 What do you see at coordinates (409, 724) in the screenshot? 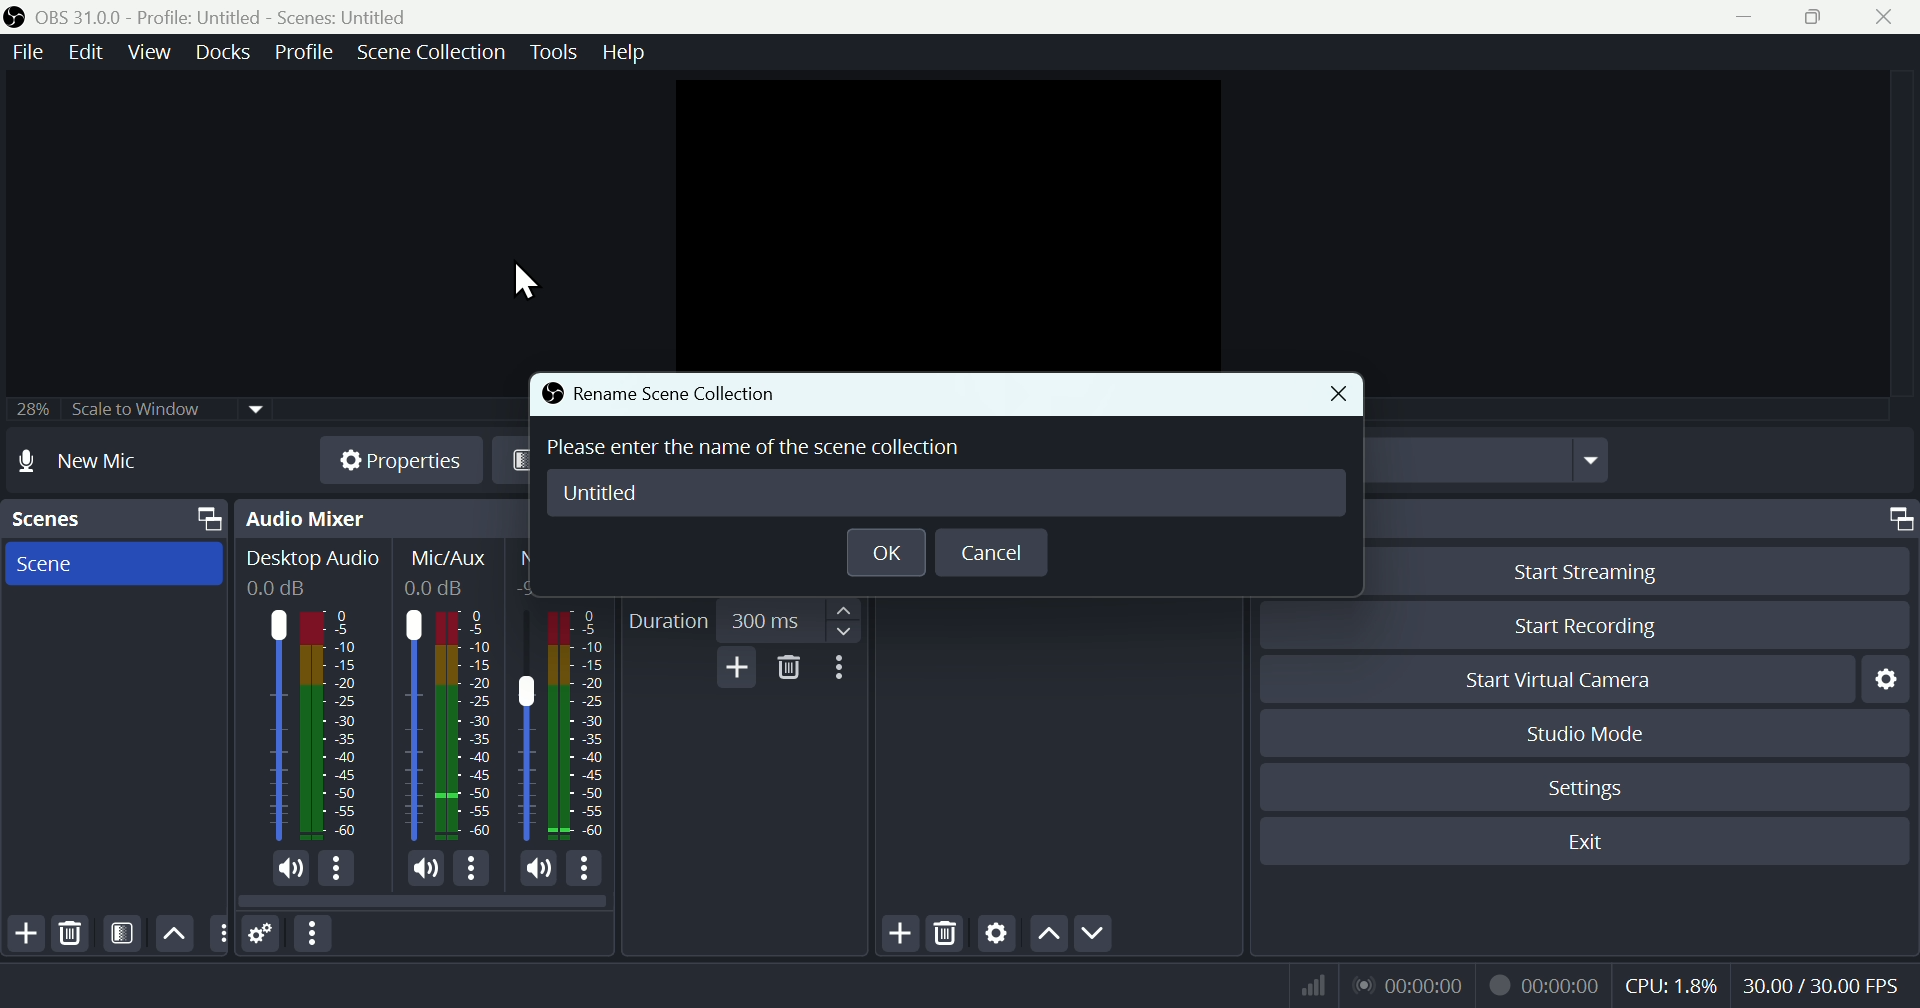
I see `Mic/Aux` at bounding box center [409, 724].